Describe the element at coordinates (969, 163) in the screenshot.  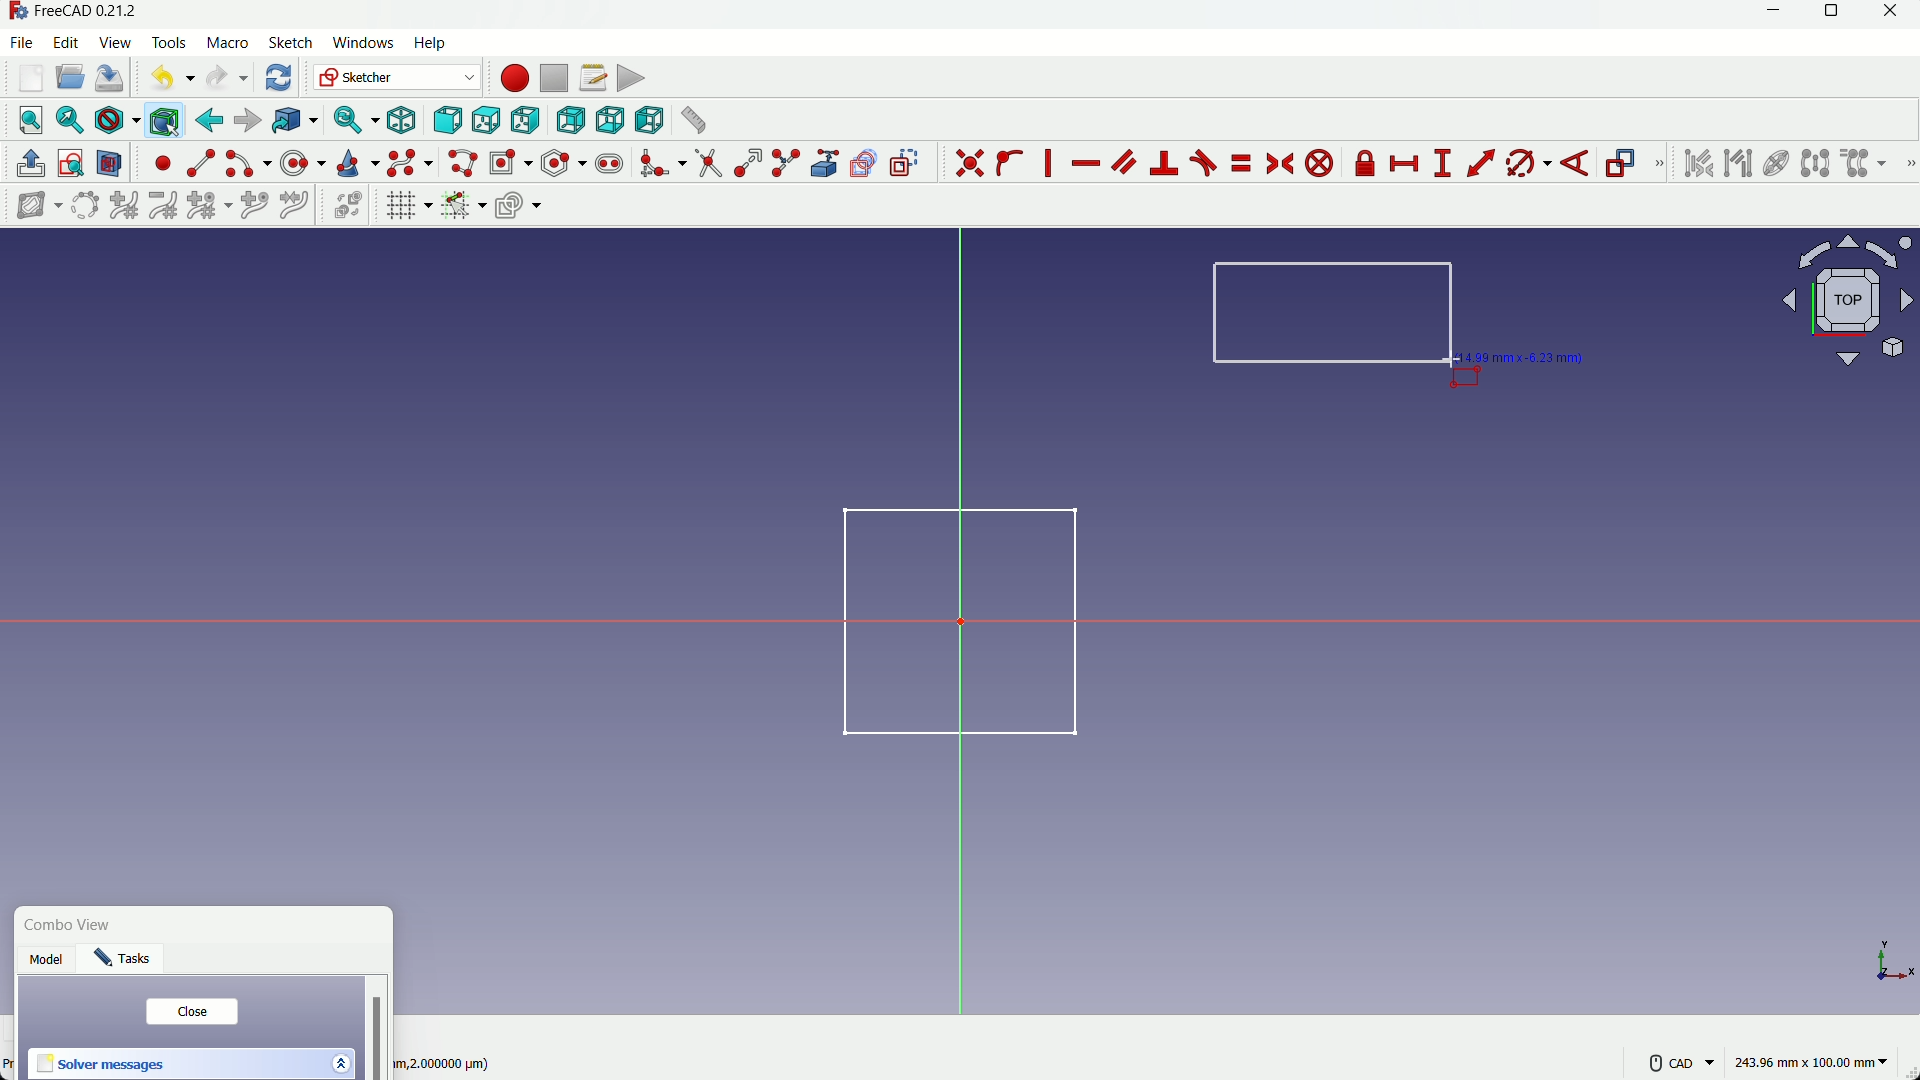
I see `constraint coincident` at that location.